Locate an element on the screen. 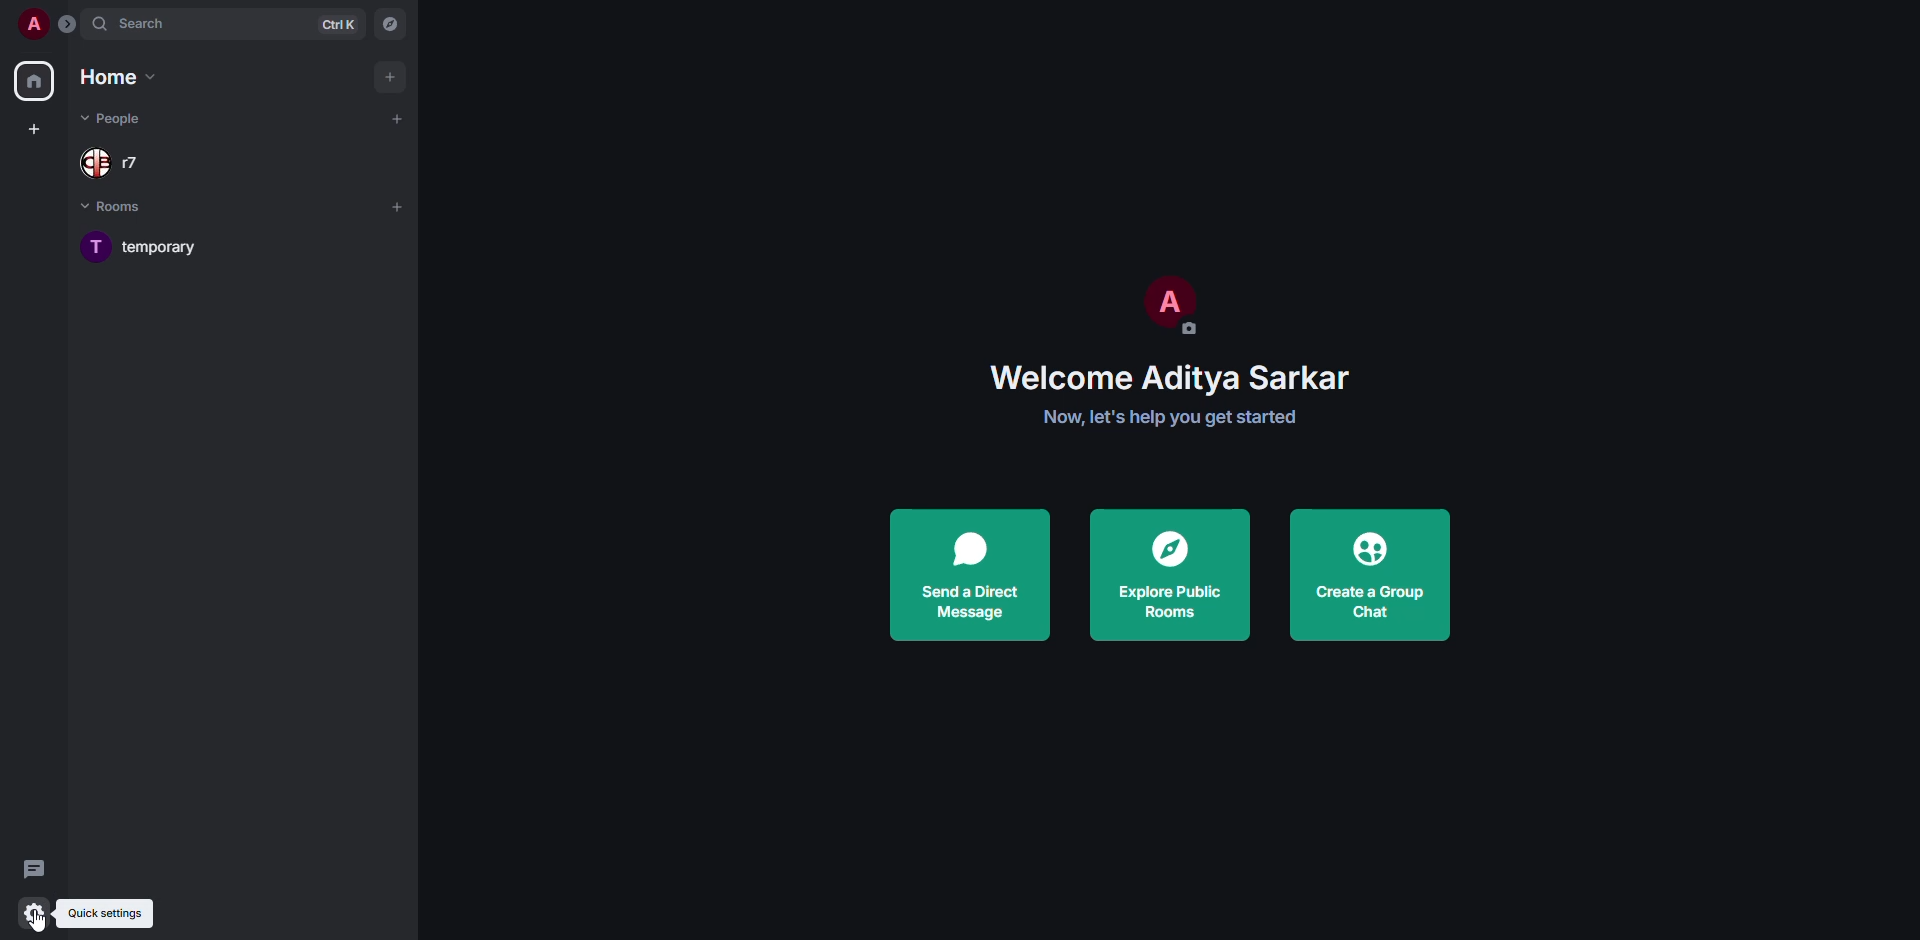 The height and width of the screenshot is (940, 1920). people is located at coordinates (116, 118).